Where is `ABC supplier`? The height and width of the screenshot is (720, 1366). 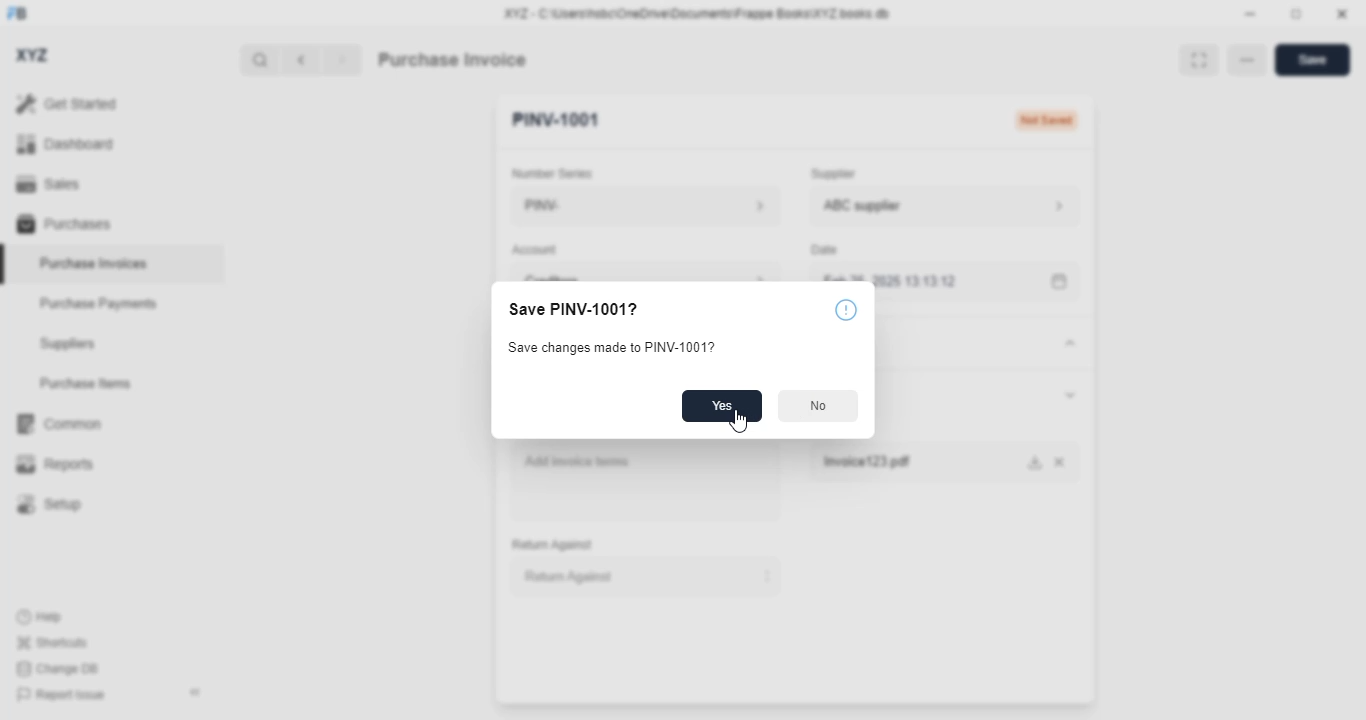 ABC supplier is located at coordinates (906, 206).